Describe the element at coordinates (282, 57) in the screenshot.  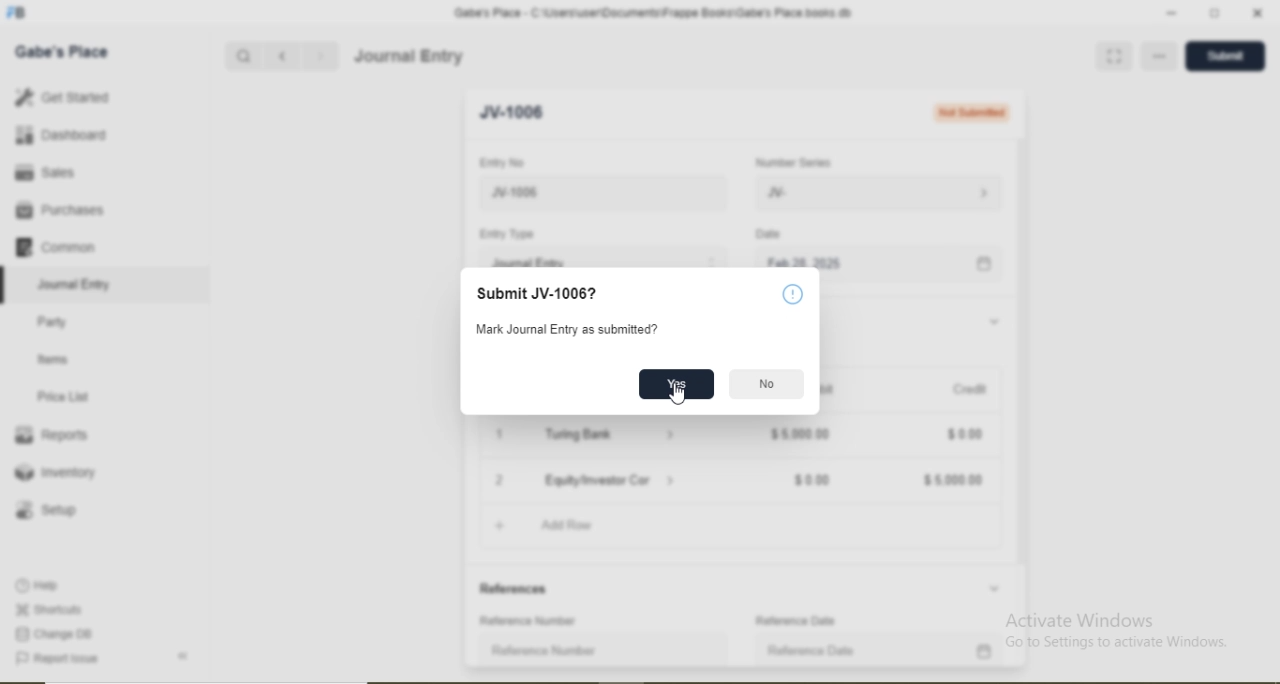
I see `Backward` at that location.